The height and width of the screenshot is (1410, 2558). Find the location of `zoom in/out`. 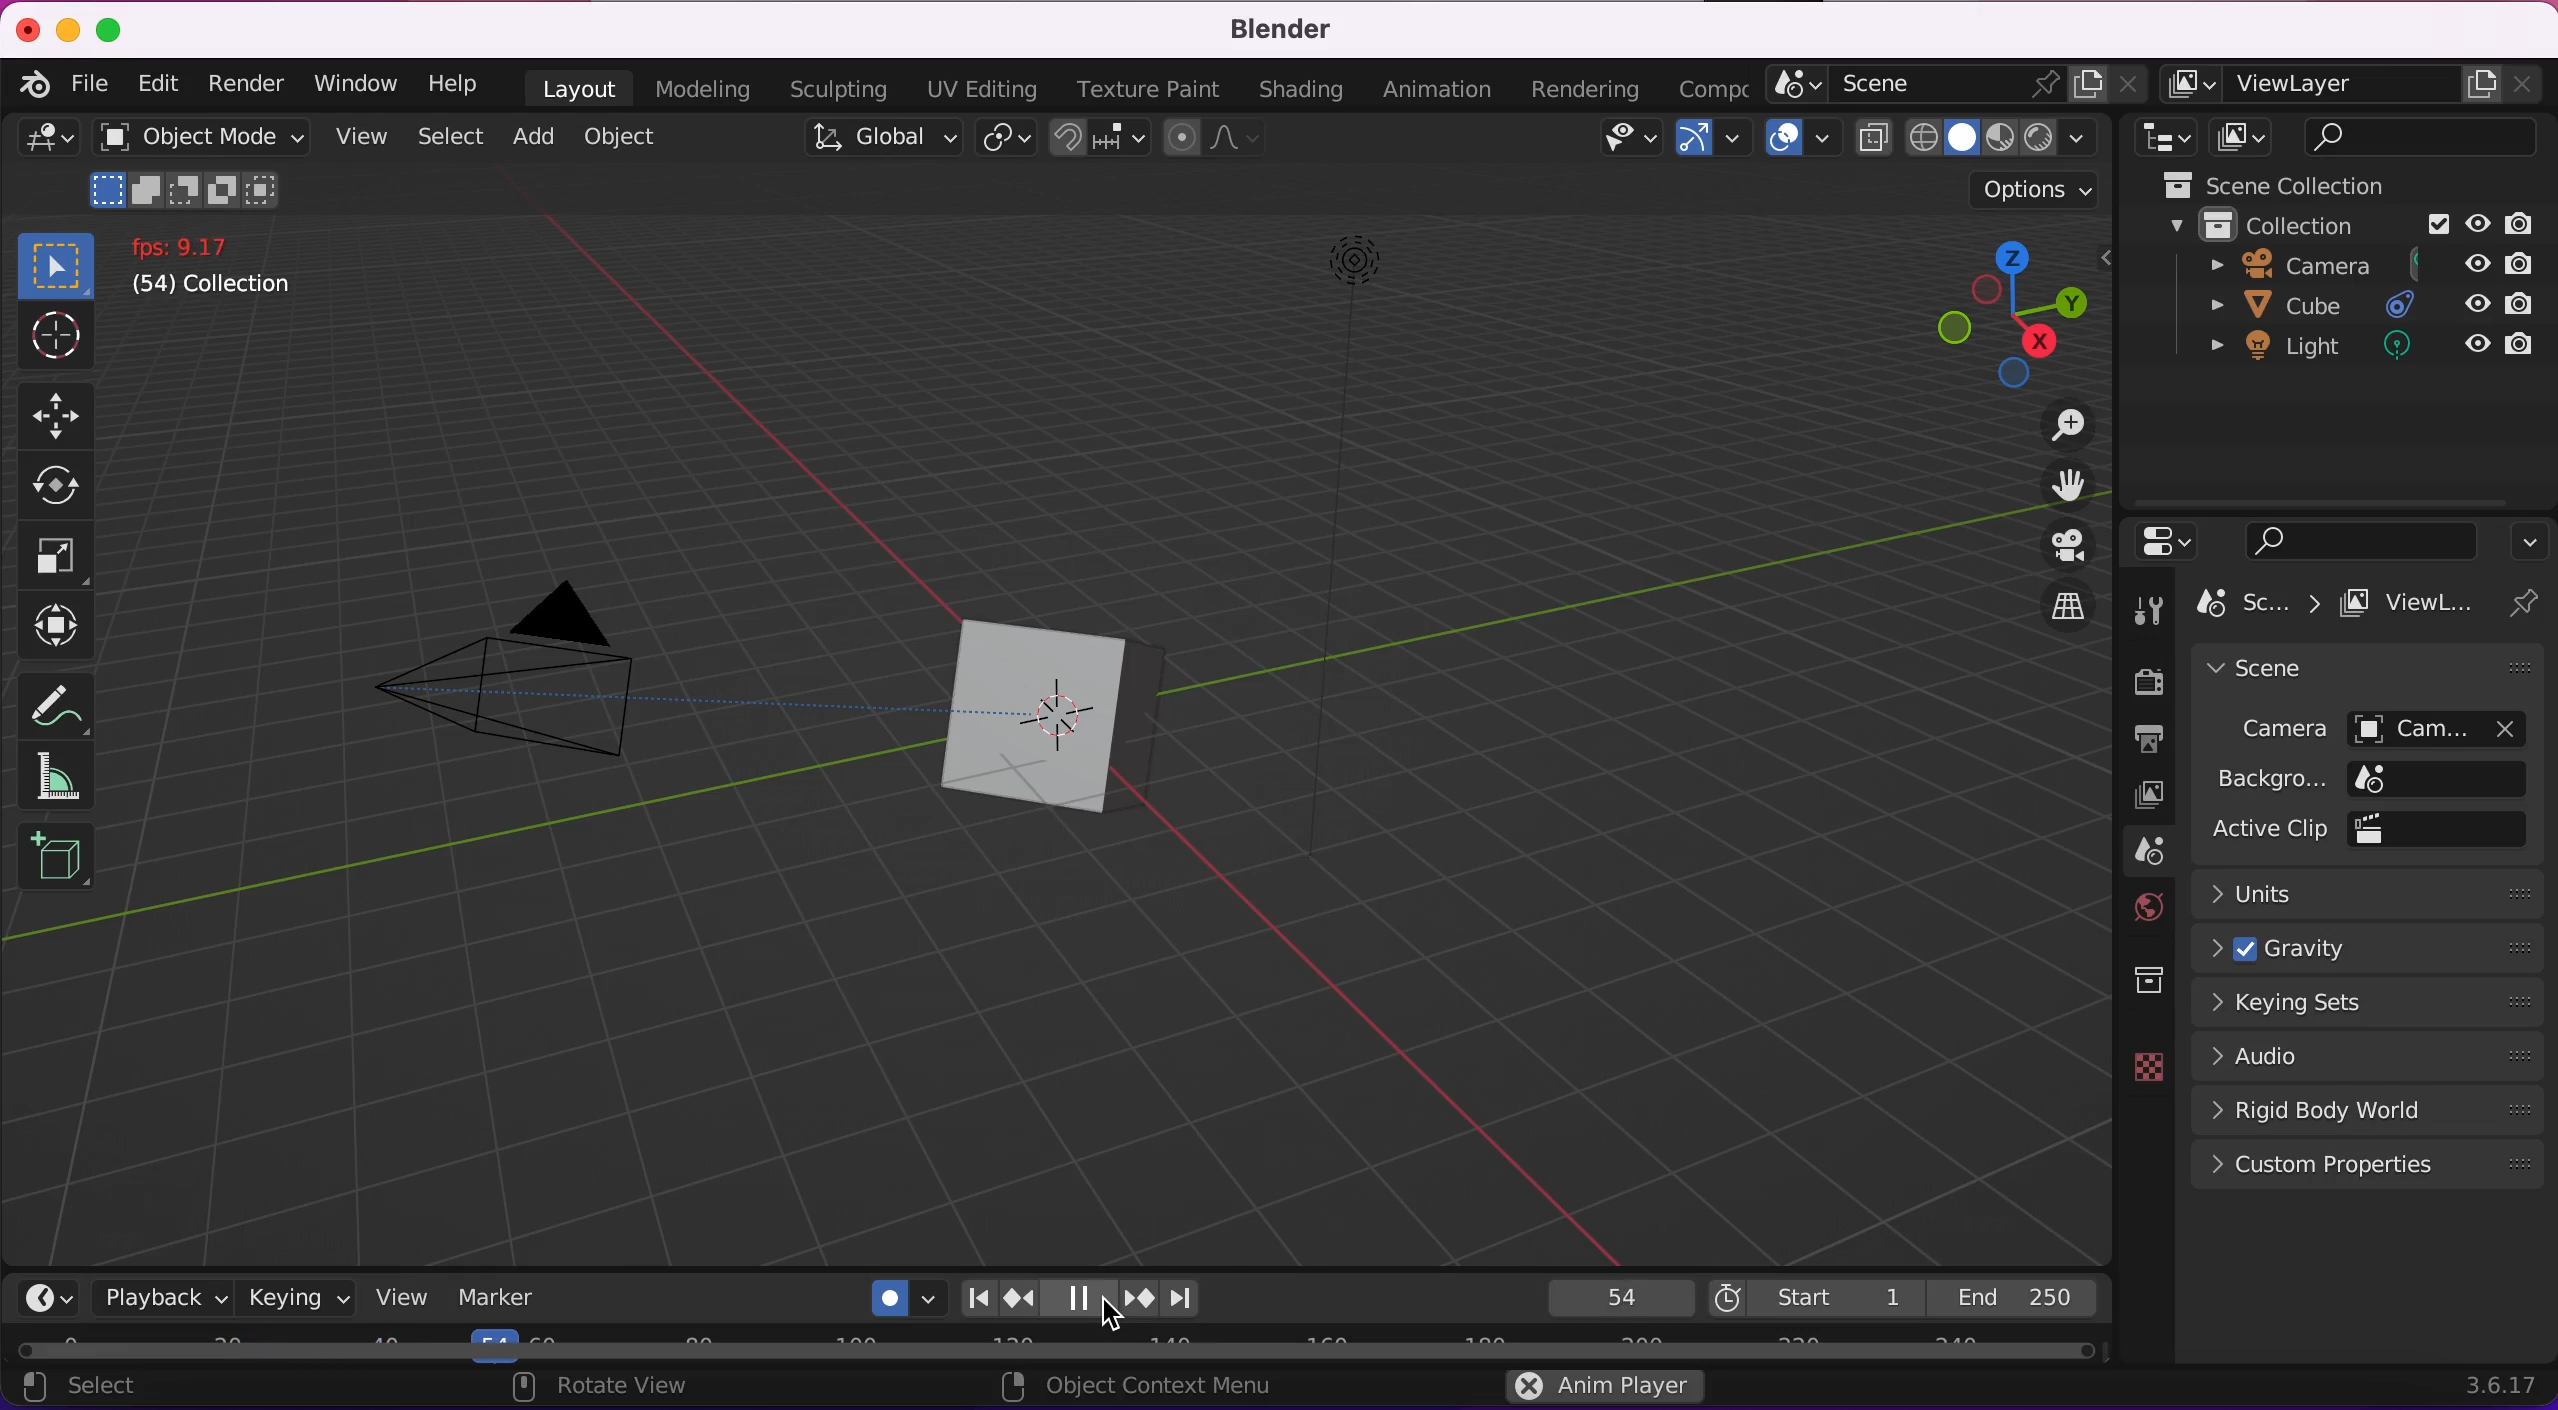

zoom in/out is located at coordinates (2046, 428).